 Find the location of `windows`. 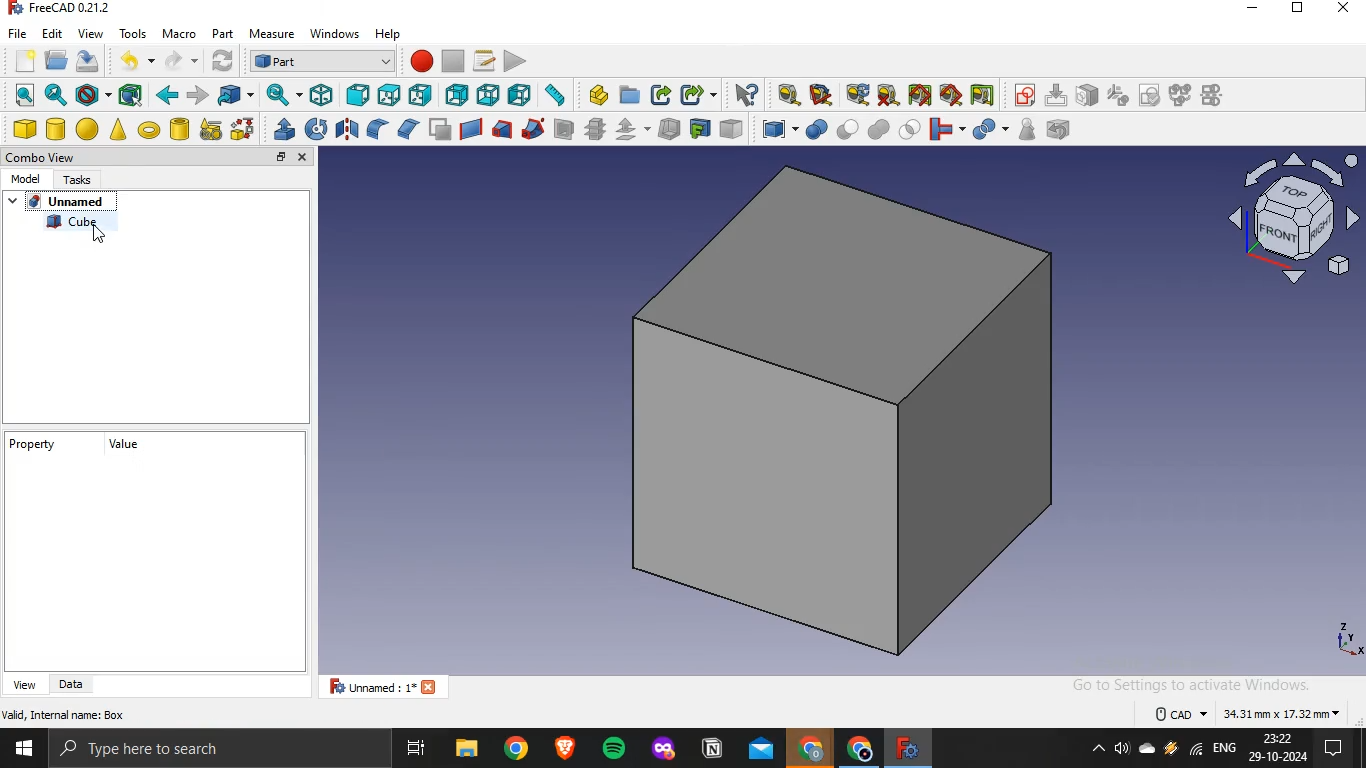

windows is located at coordinates (336, 32).